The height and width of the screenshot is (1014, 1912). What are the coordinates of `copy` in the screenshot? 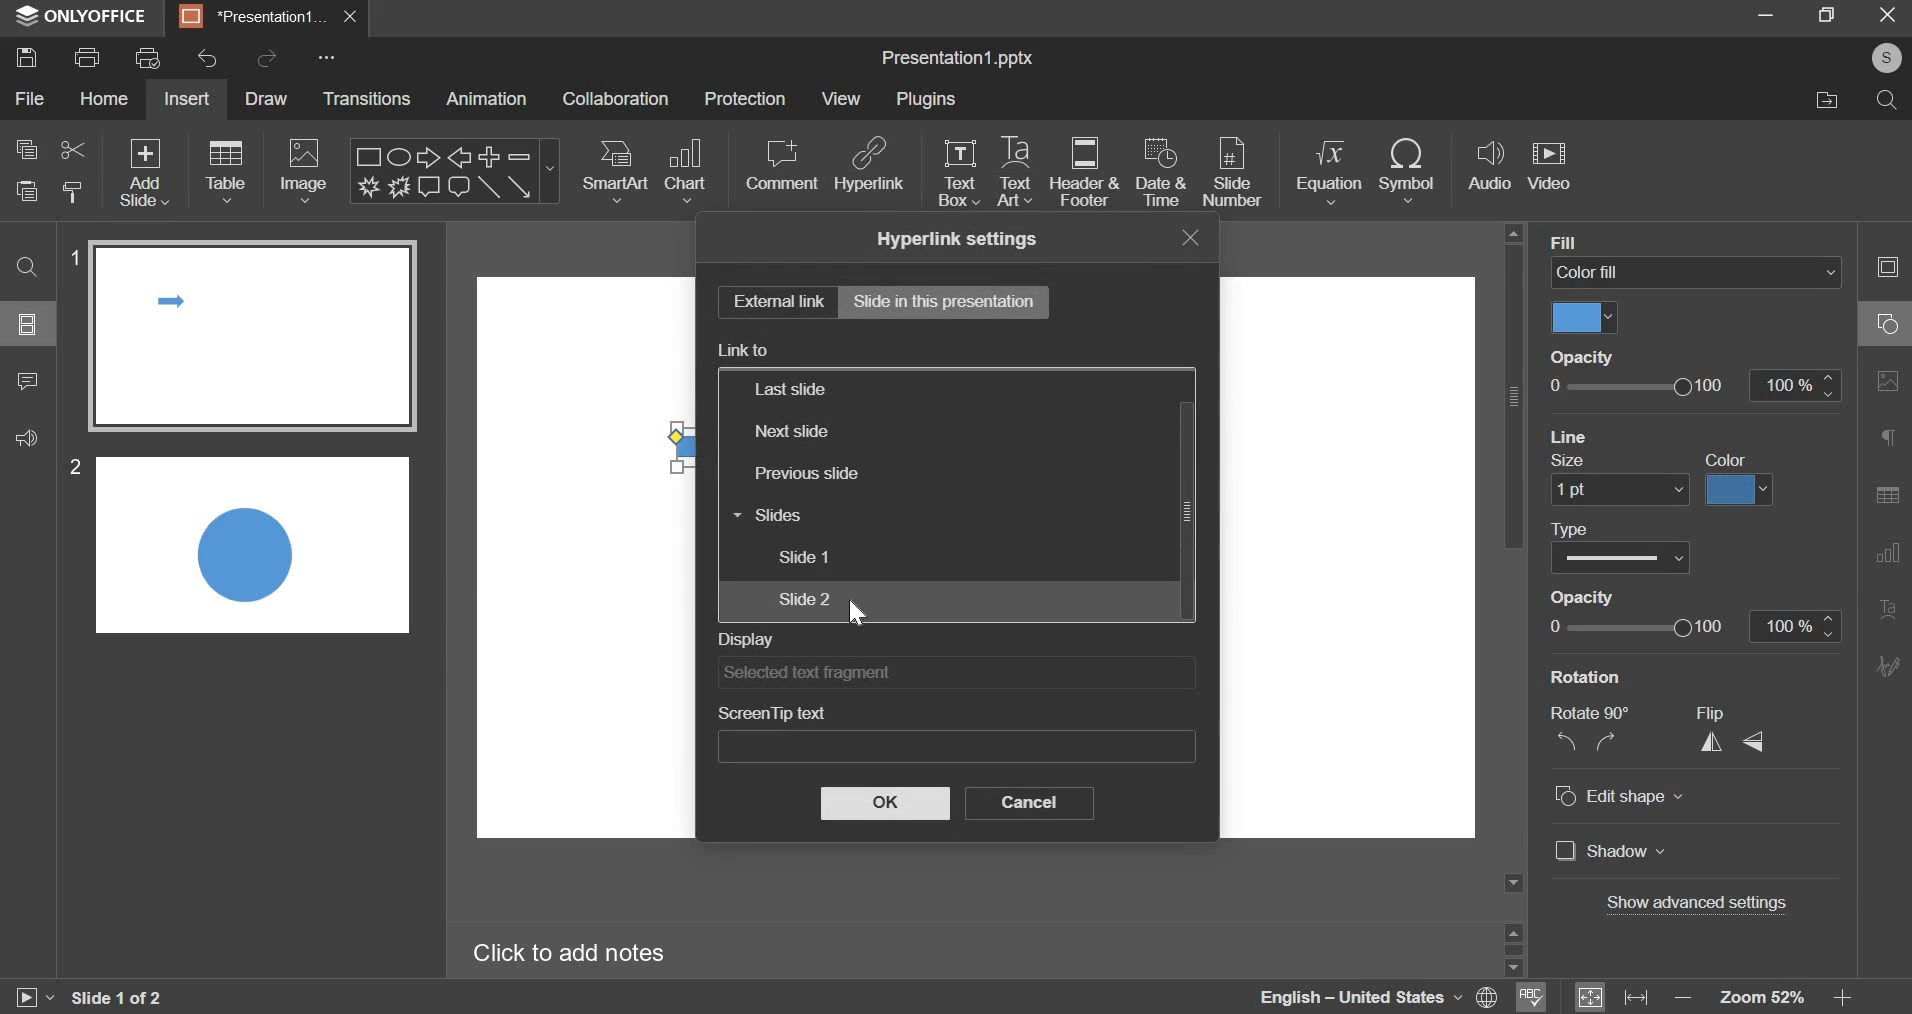 It's located at (26, 149).